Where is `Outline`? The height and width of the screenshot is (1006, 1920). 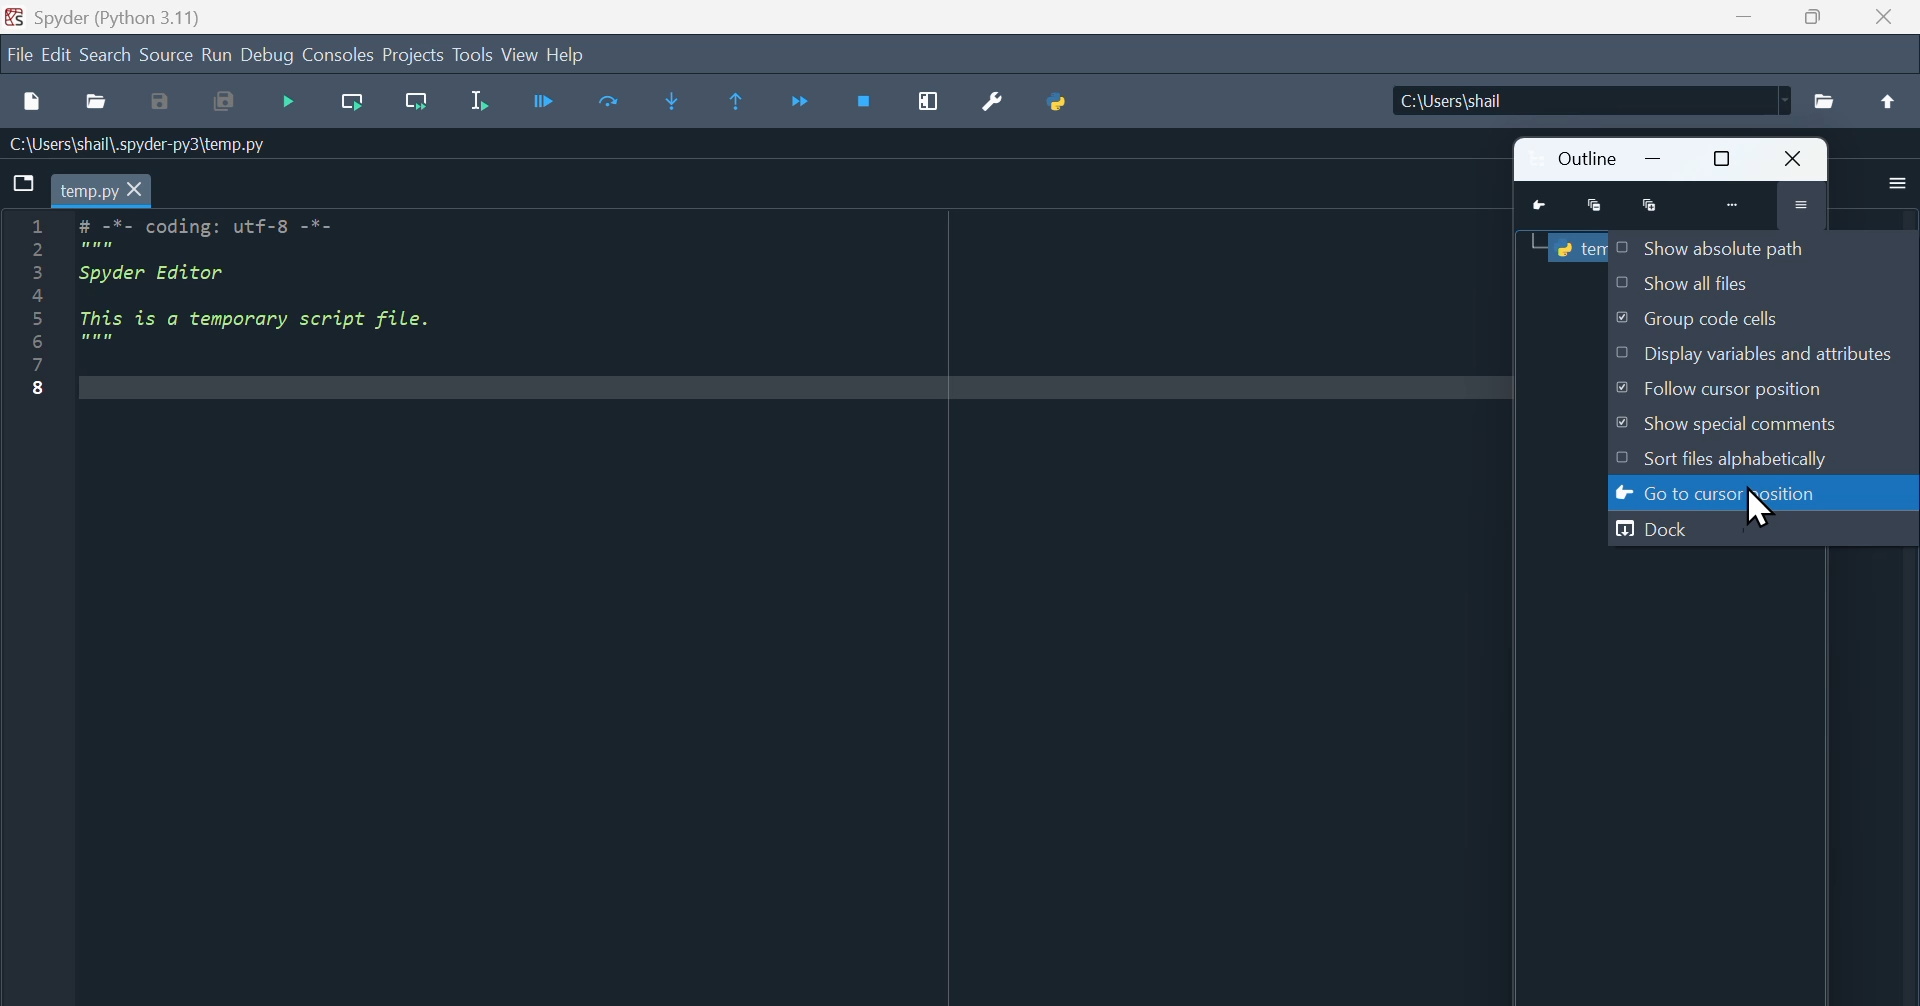 Outline is located at coordinates (1584, 159).